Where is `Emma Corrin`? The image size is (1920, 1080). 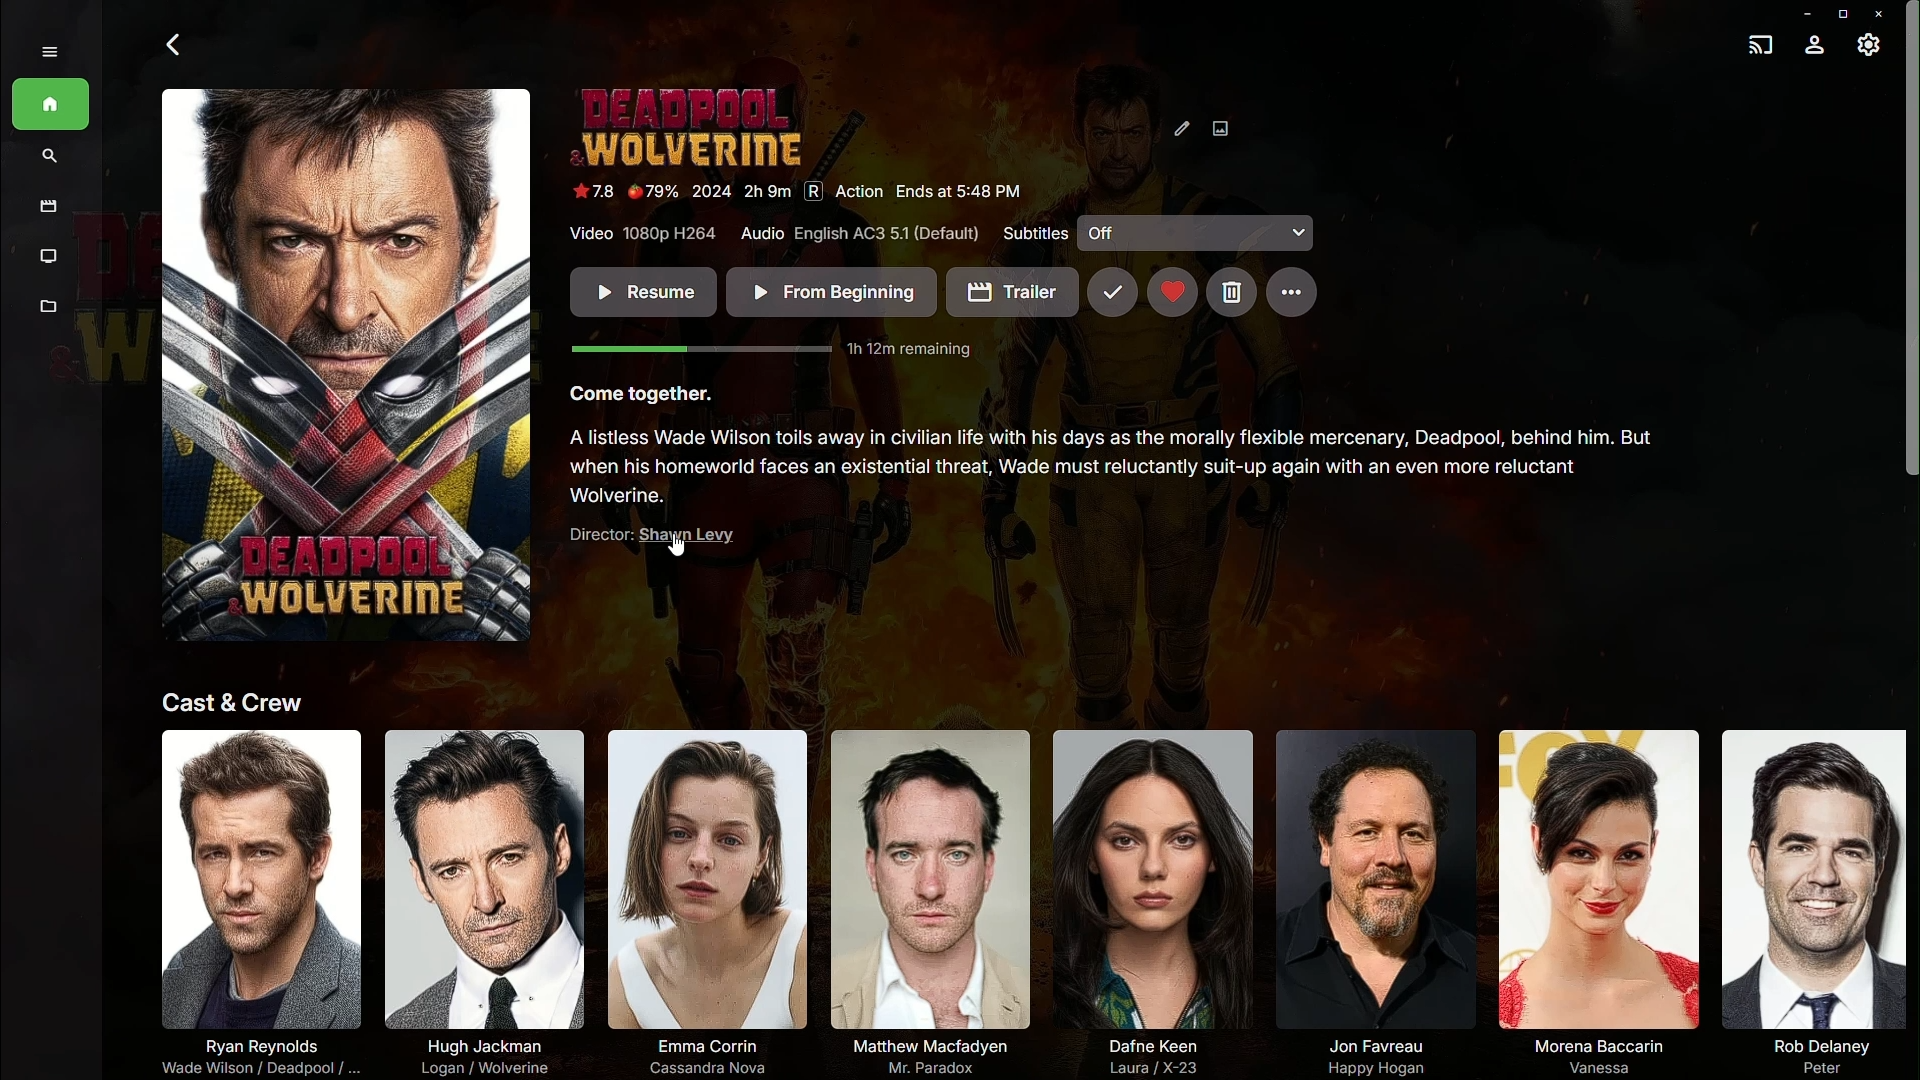 Emma Corrin is located at coordinates (698, 901).